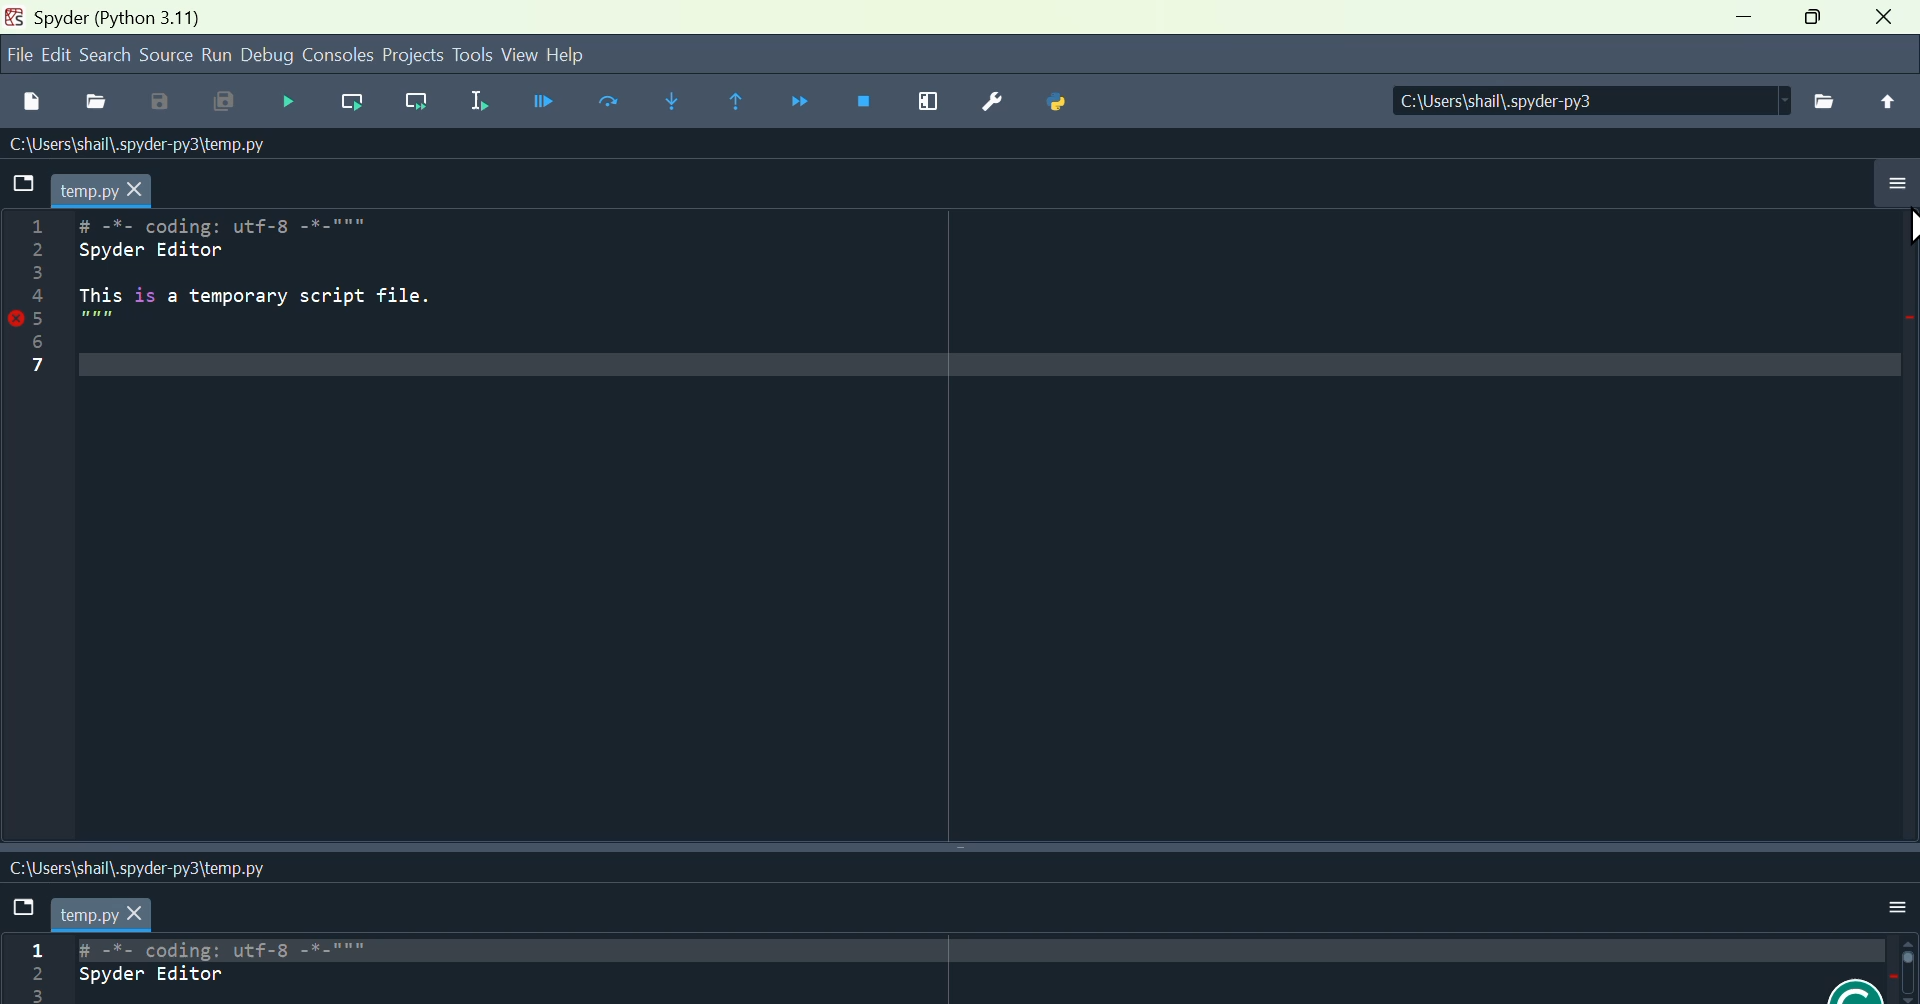  I want to click on New file, so click(32, 103).